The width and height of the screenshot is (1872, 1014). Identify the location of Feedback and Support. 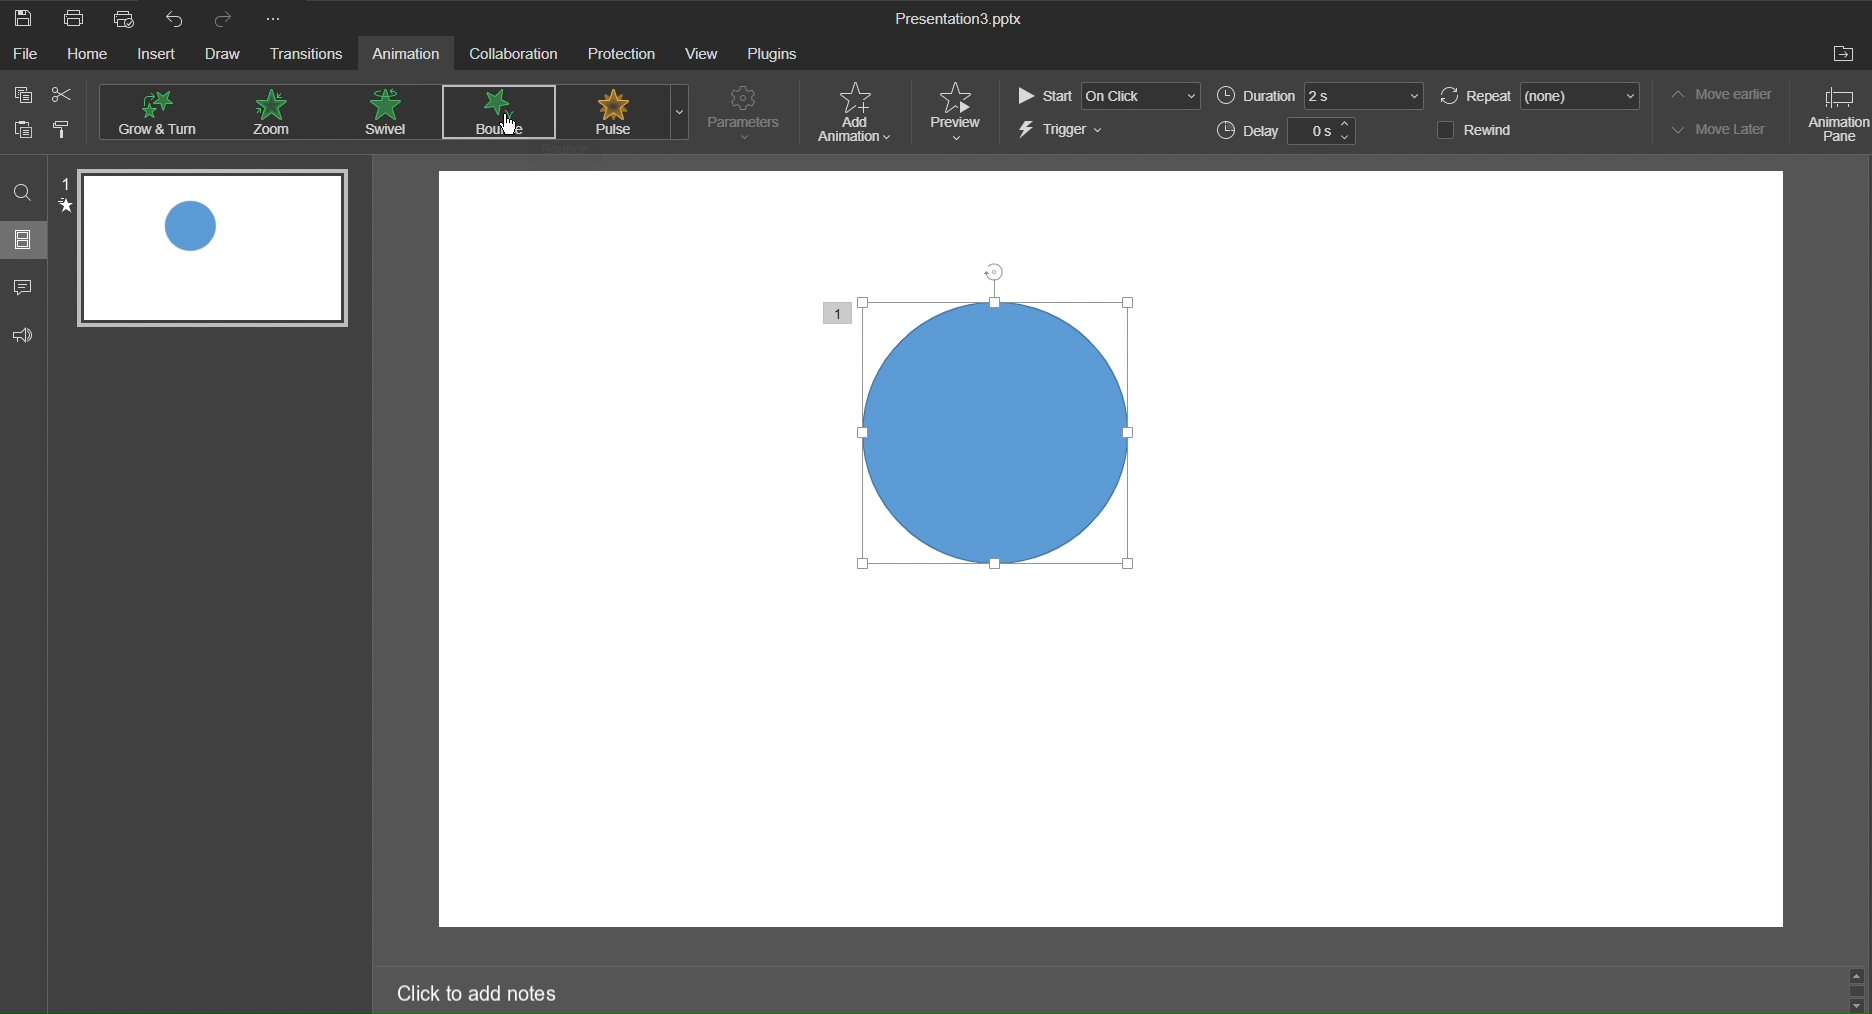
(22, 331).